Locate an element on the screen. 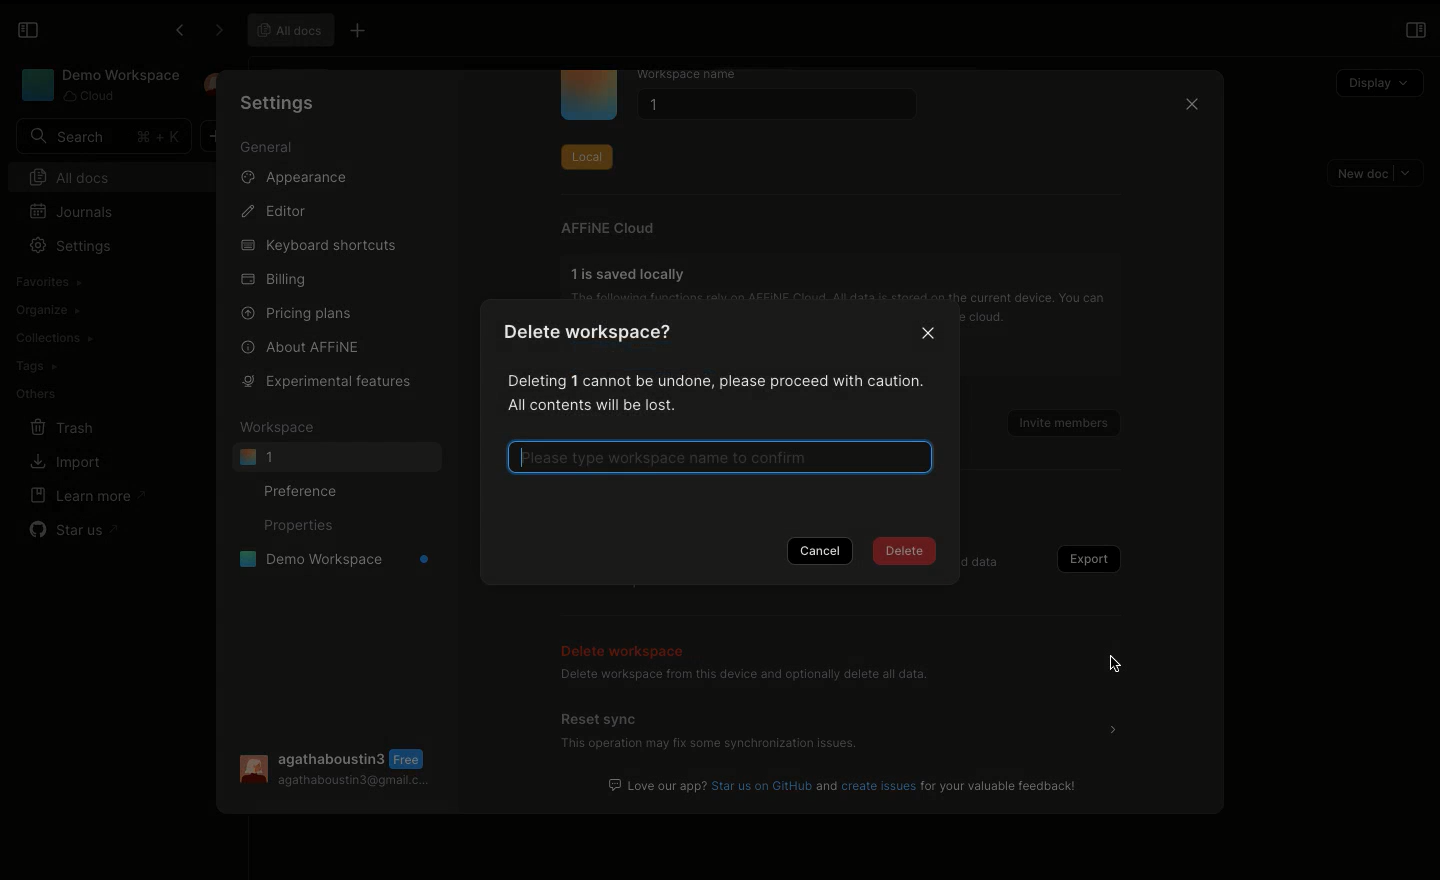 The height and width of the screenshot is (880, 1440). All docs is located at coordinates (118, 175).